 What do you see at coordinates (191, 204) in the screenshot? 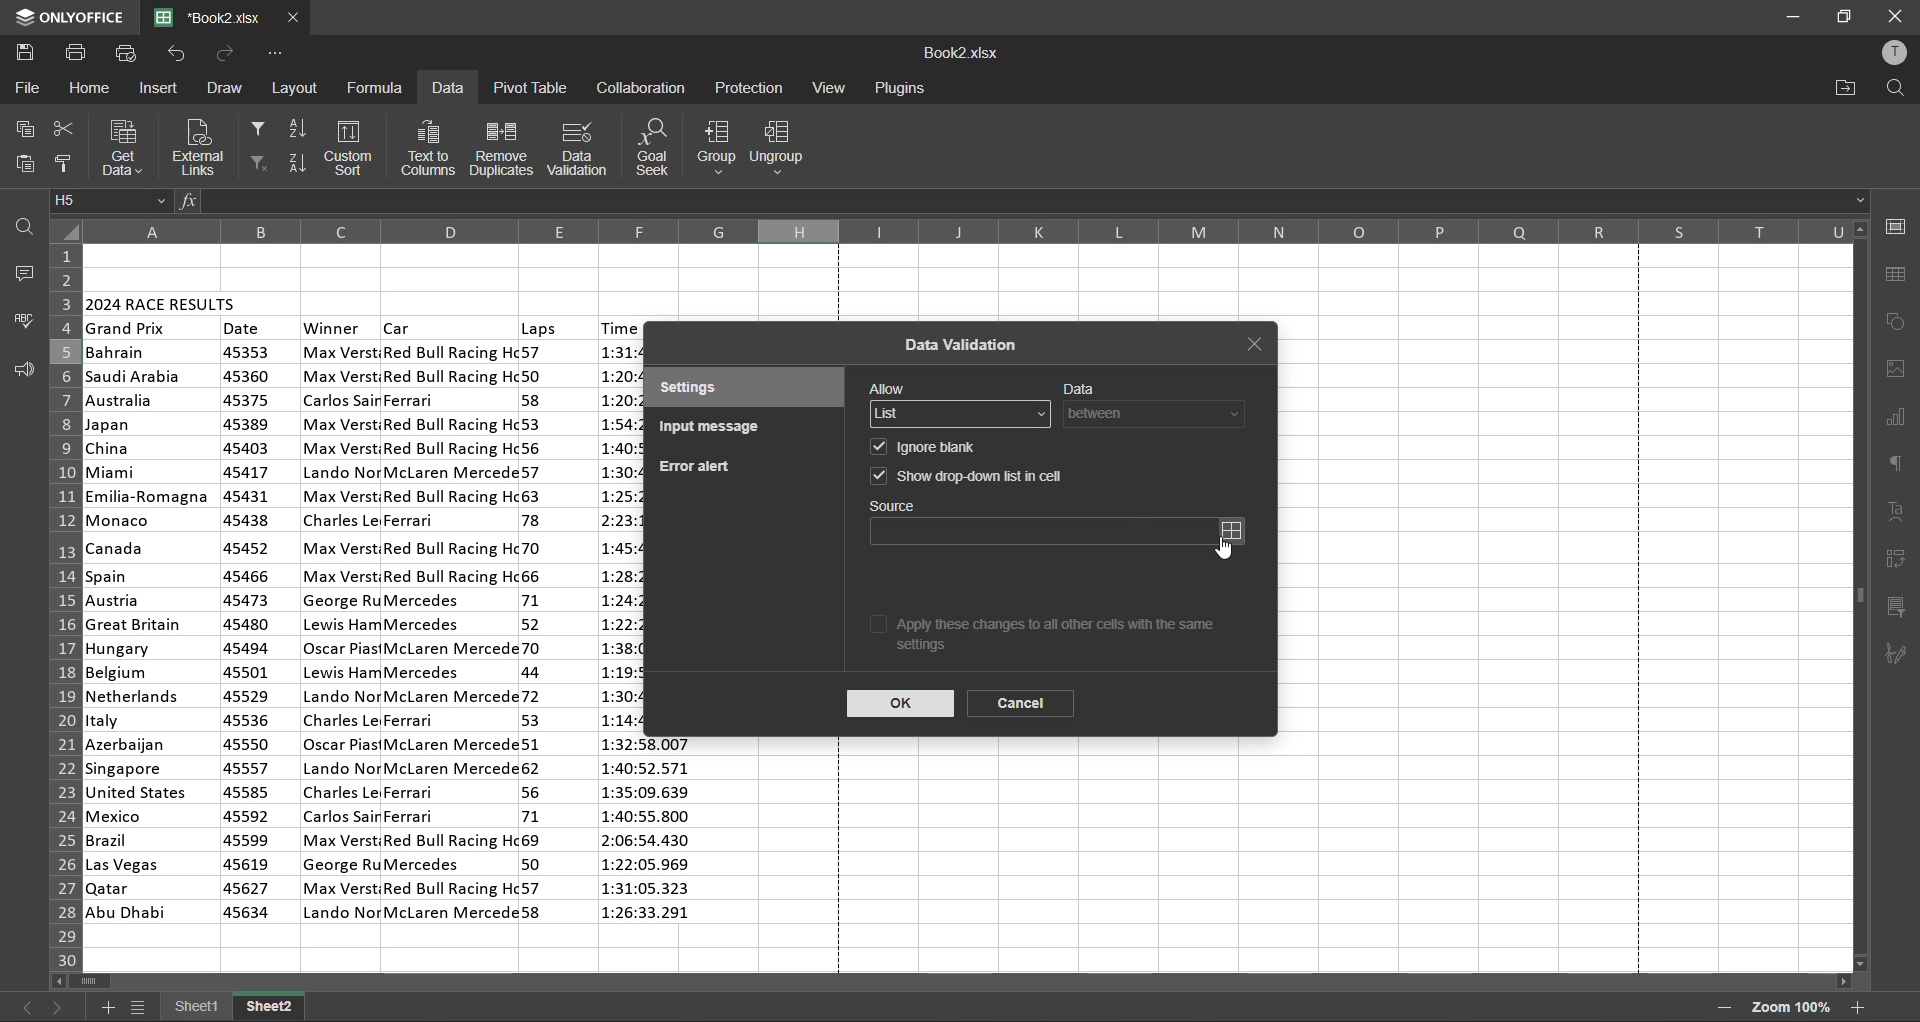
I see `fx` at bounding box center [191, 204].